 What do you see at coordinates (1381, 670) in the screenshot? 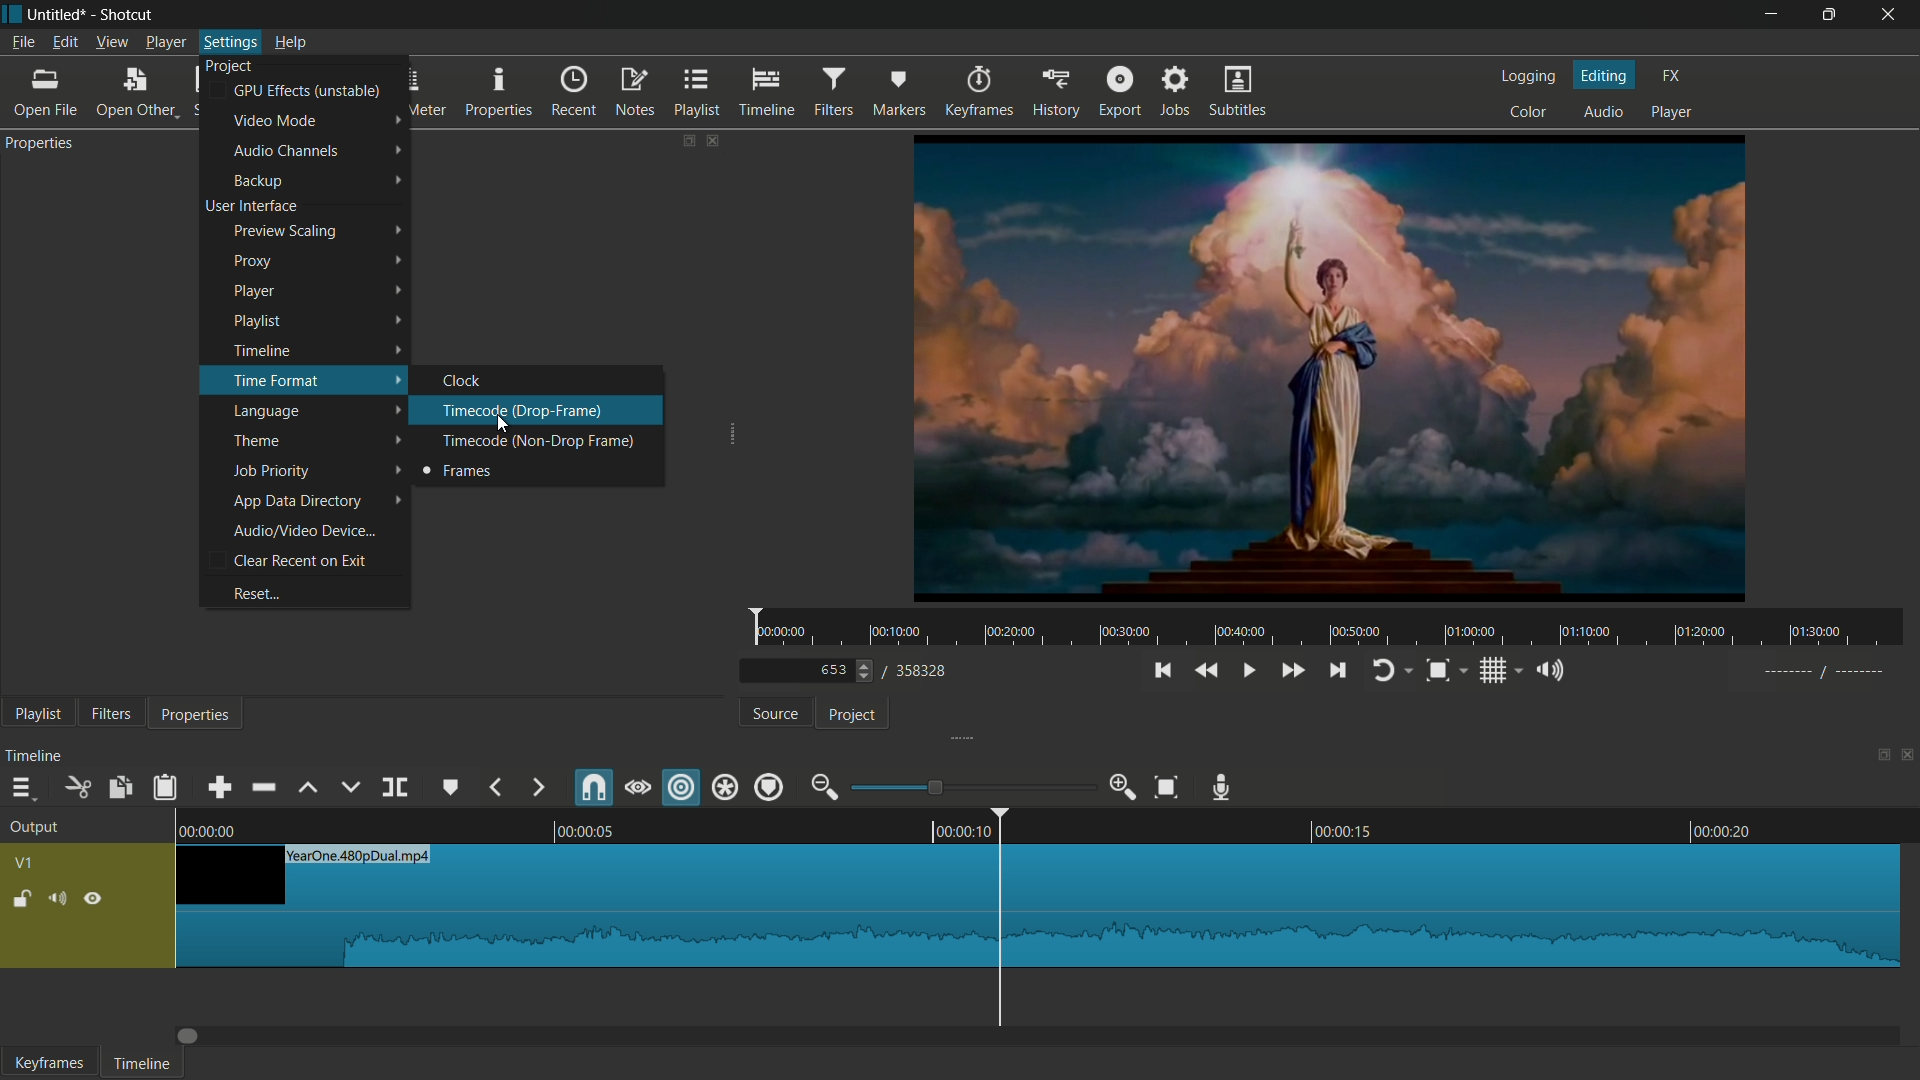
I see `toggle player looping` at bounding box center [1381, 670].